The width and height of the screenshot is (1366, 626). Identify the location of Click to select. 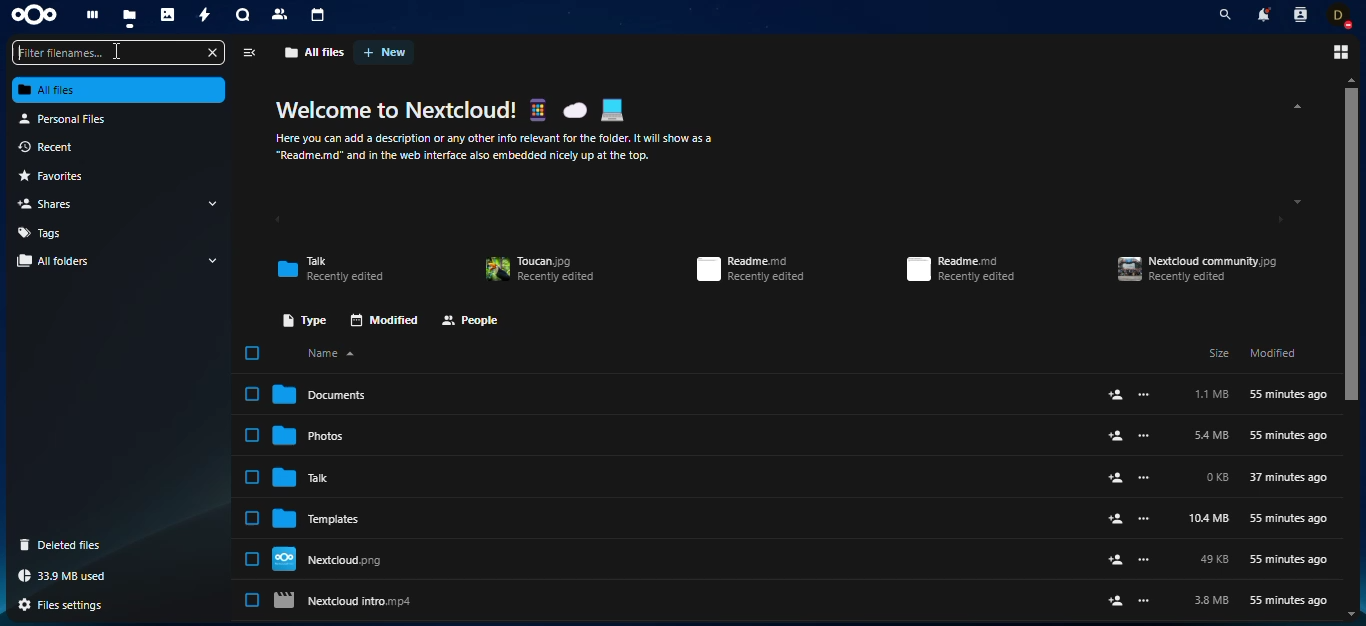
(252, 435).